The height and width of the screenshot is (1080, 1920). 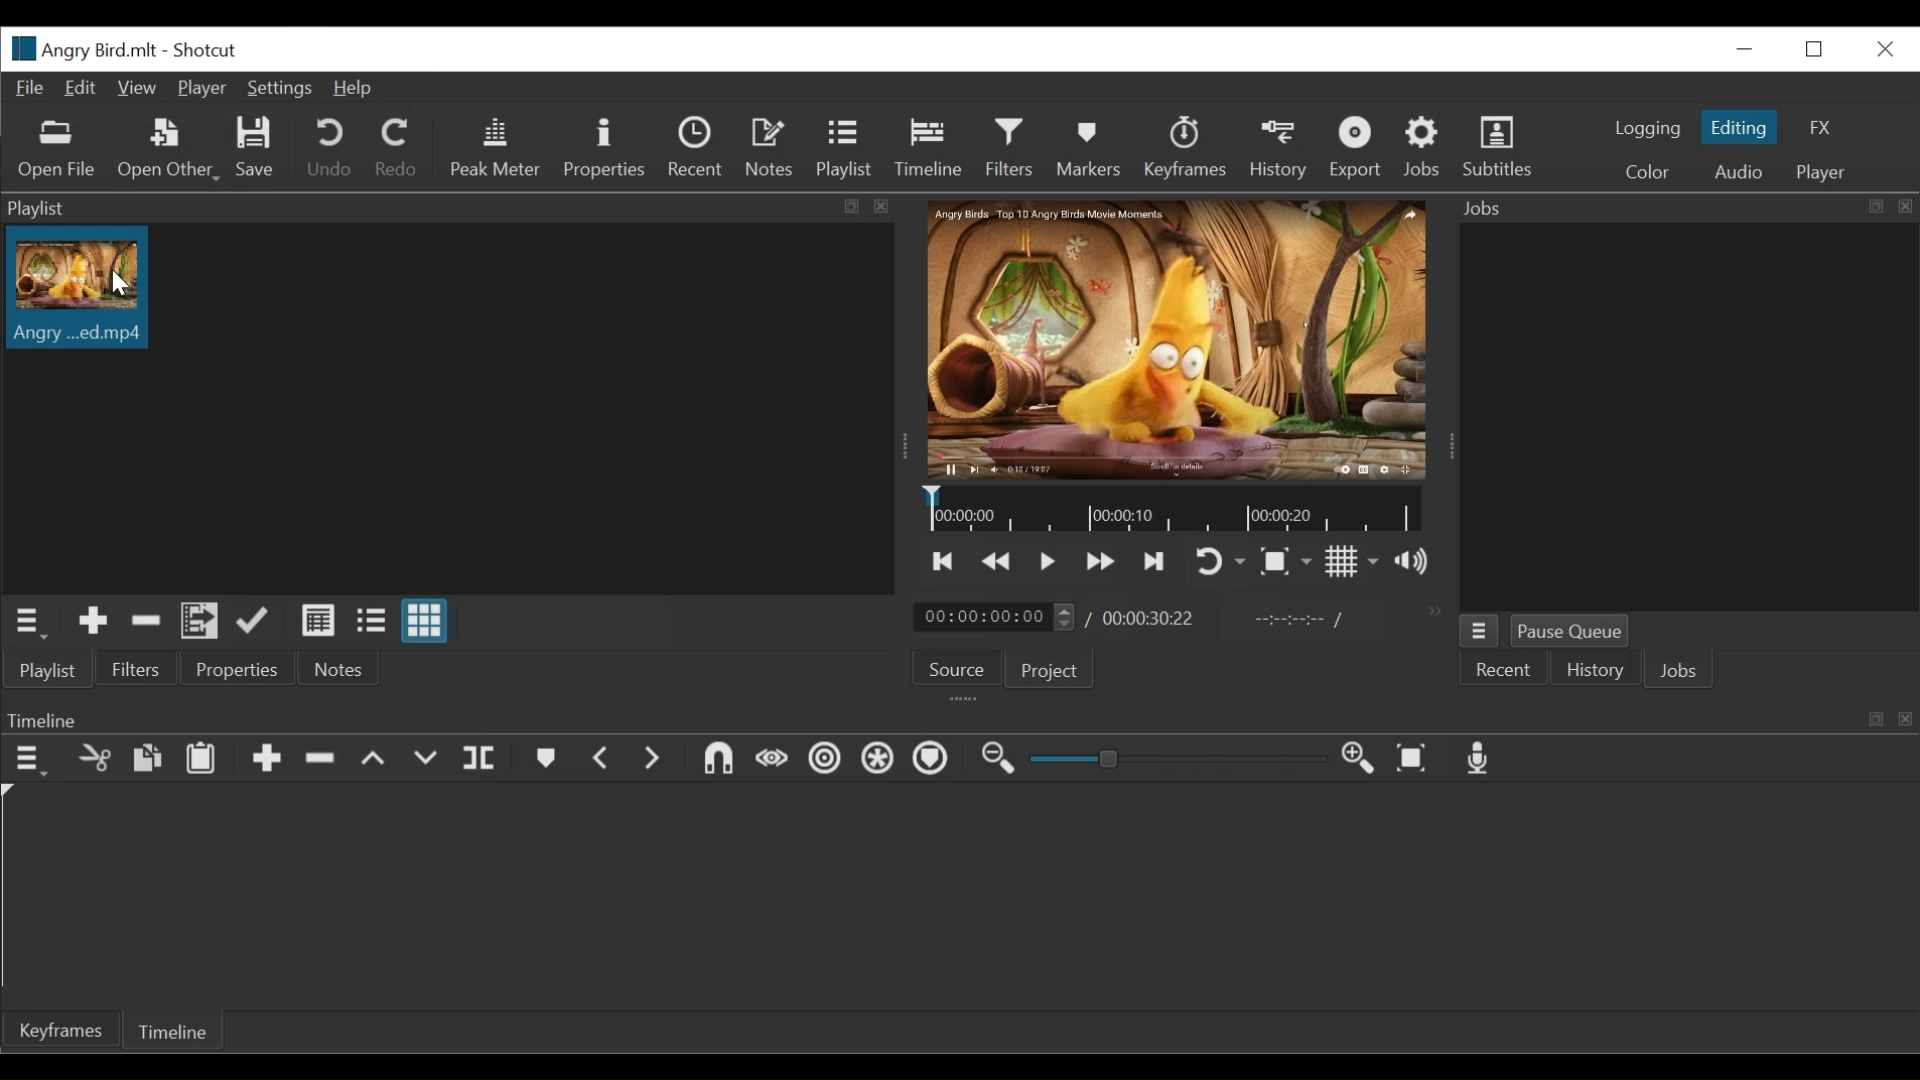 What do you see at coordinates (771, 149) in the screenshot?
I see `Notes` at bounding box center [771, 149].